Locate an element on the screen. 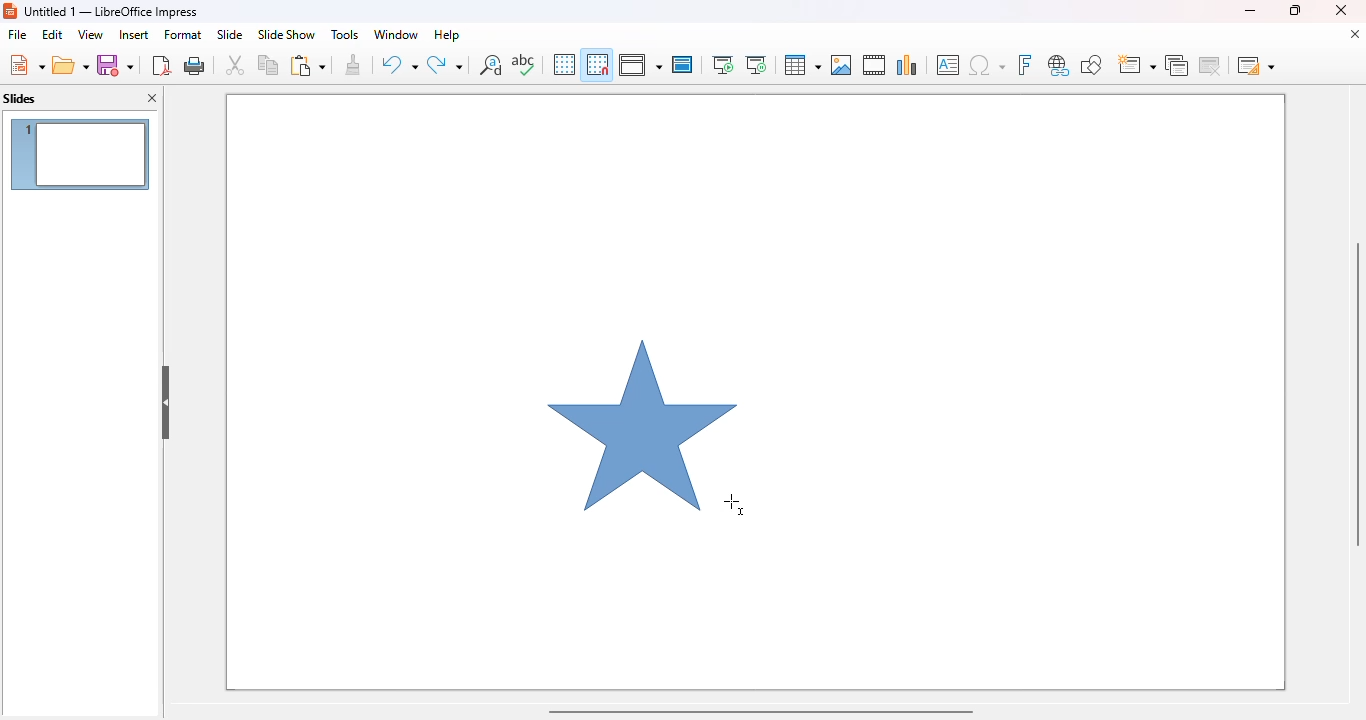 Image resolution: width=1366 pixels, height=720 pixels. help is located at coordinates (447, 34).